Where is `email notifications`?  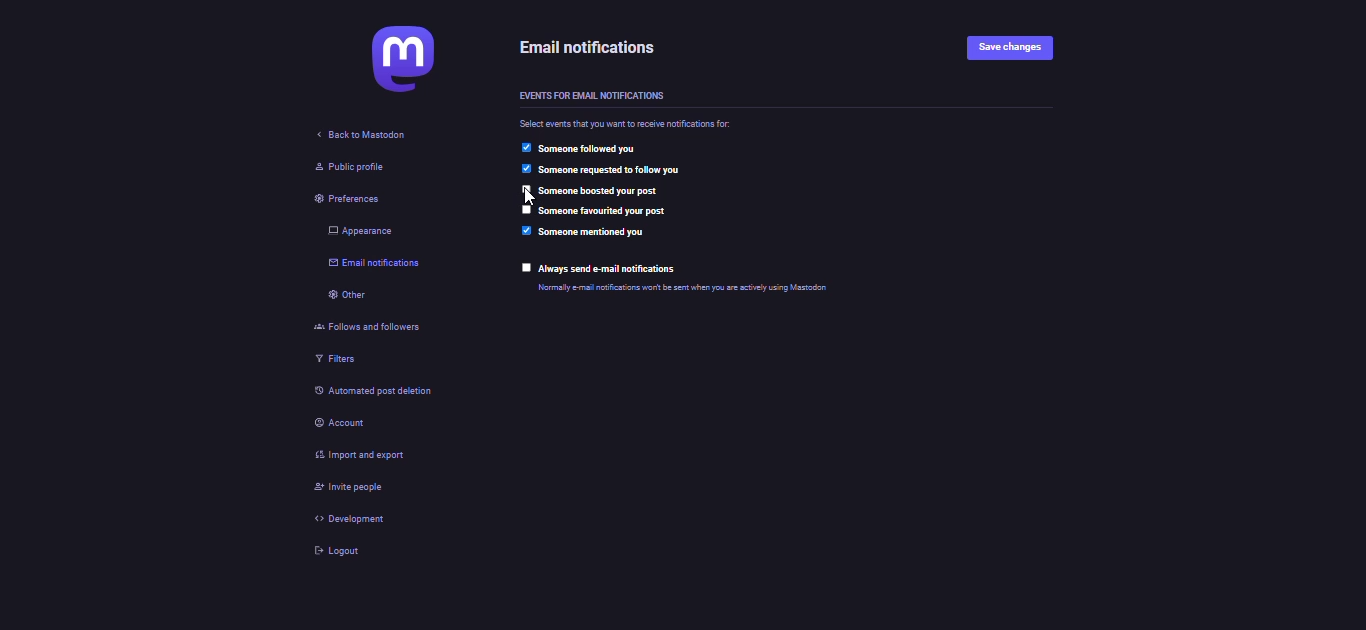 email notifications is located at coordinates (599, 48).